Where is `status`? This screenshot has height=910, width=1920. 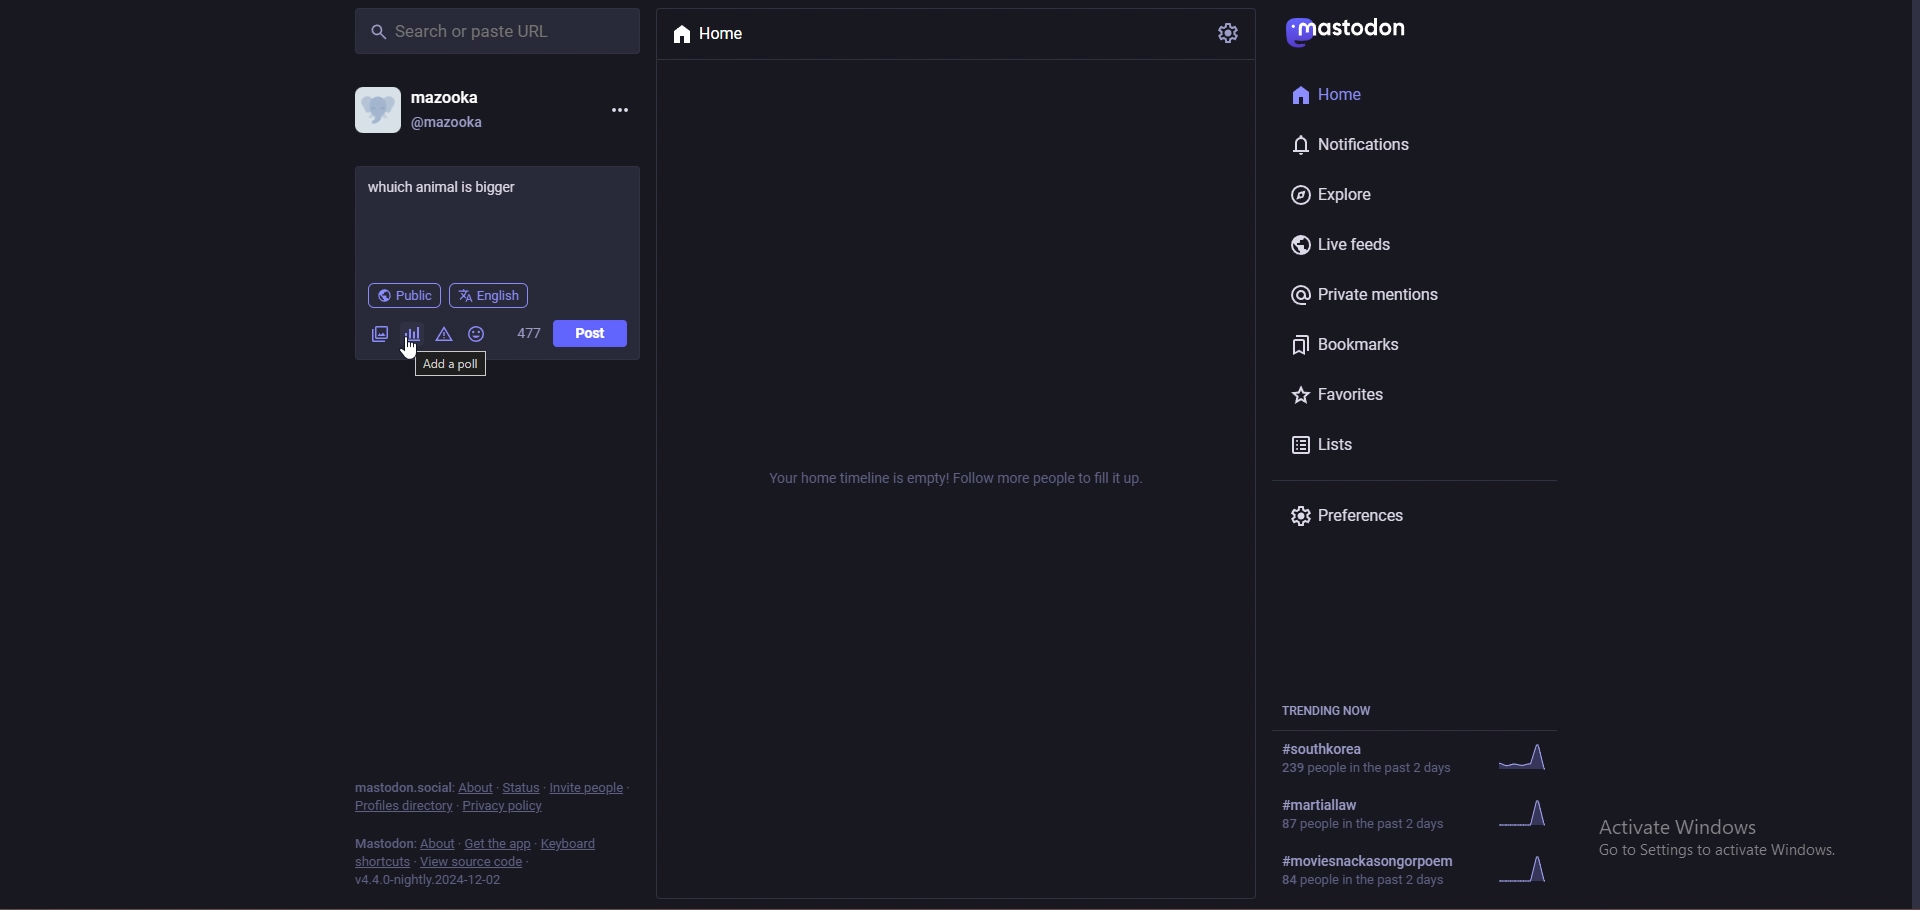
status is located at coordinates (522, 788).